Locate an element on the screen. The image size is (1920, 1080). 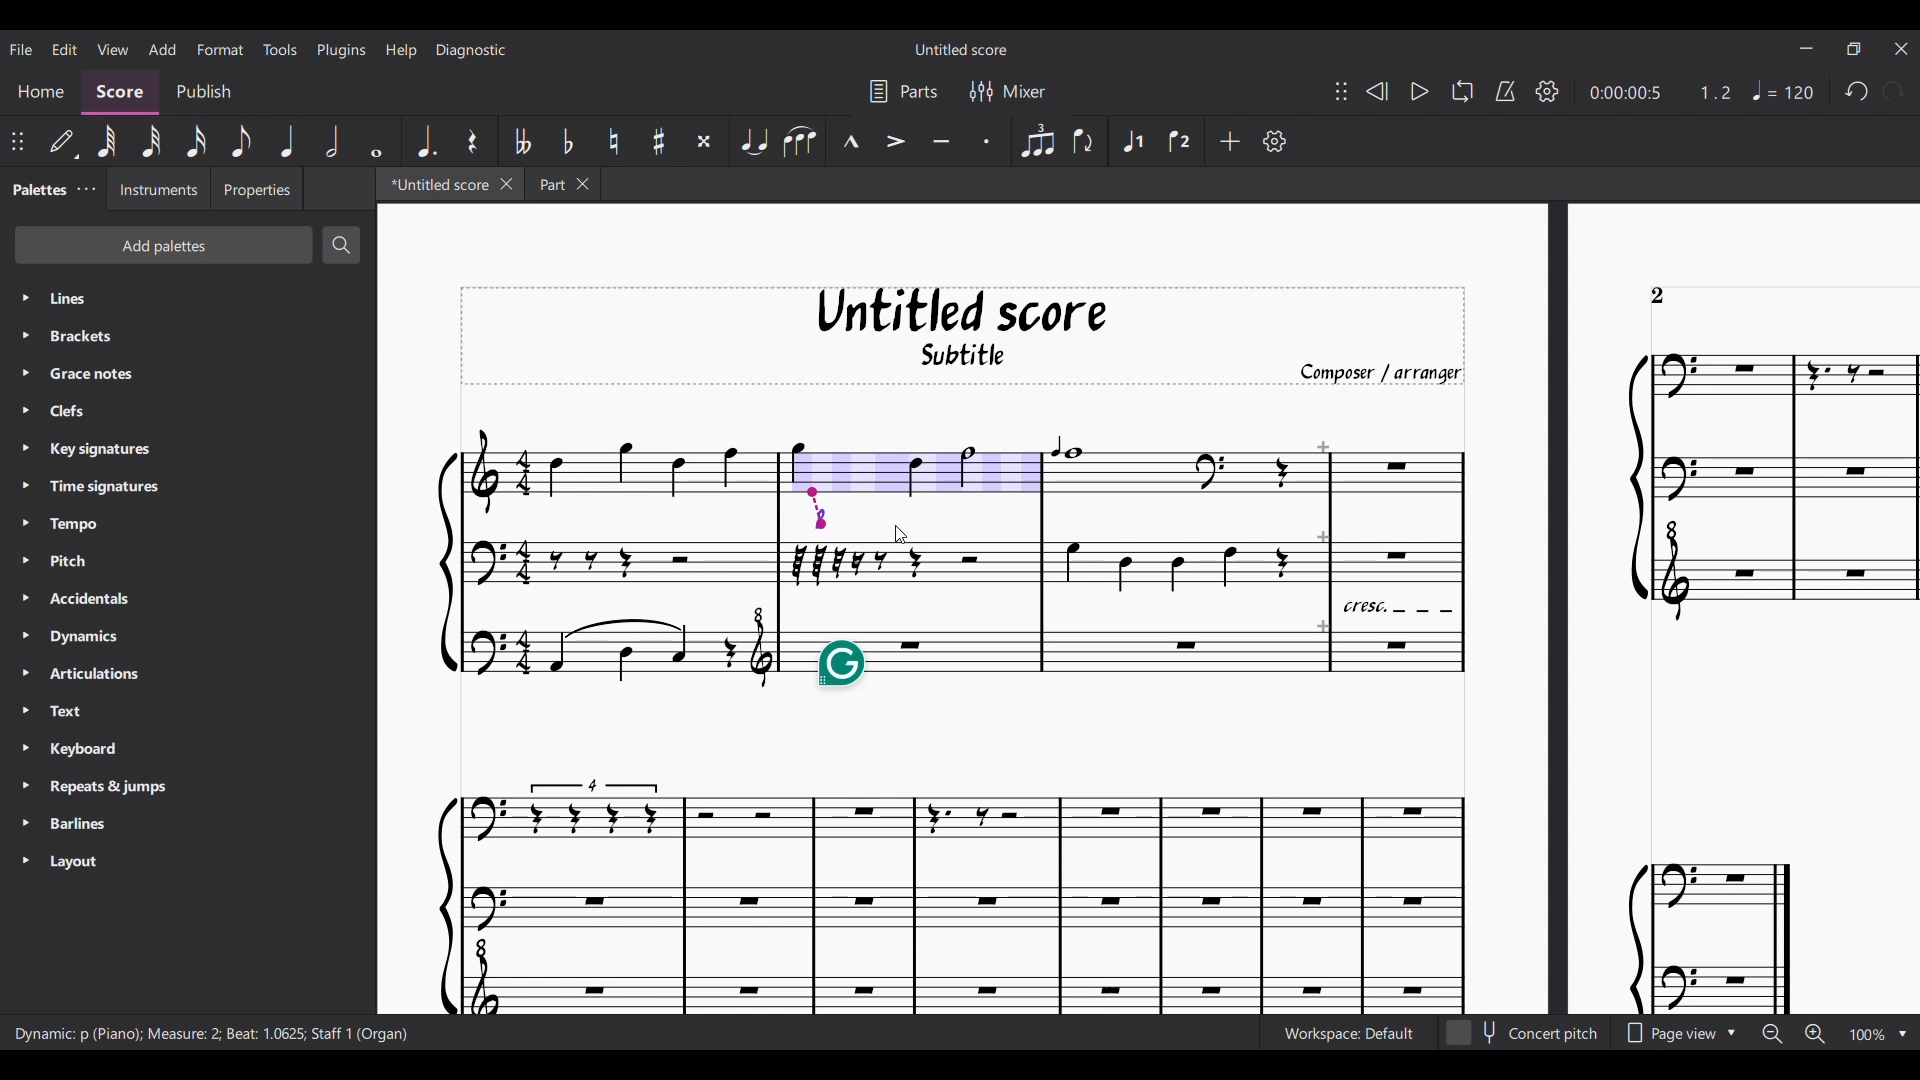
Toggle double flat is located at coordinates (520, 141).